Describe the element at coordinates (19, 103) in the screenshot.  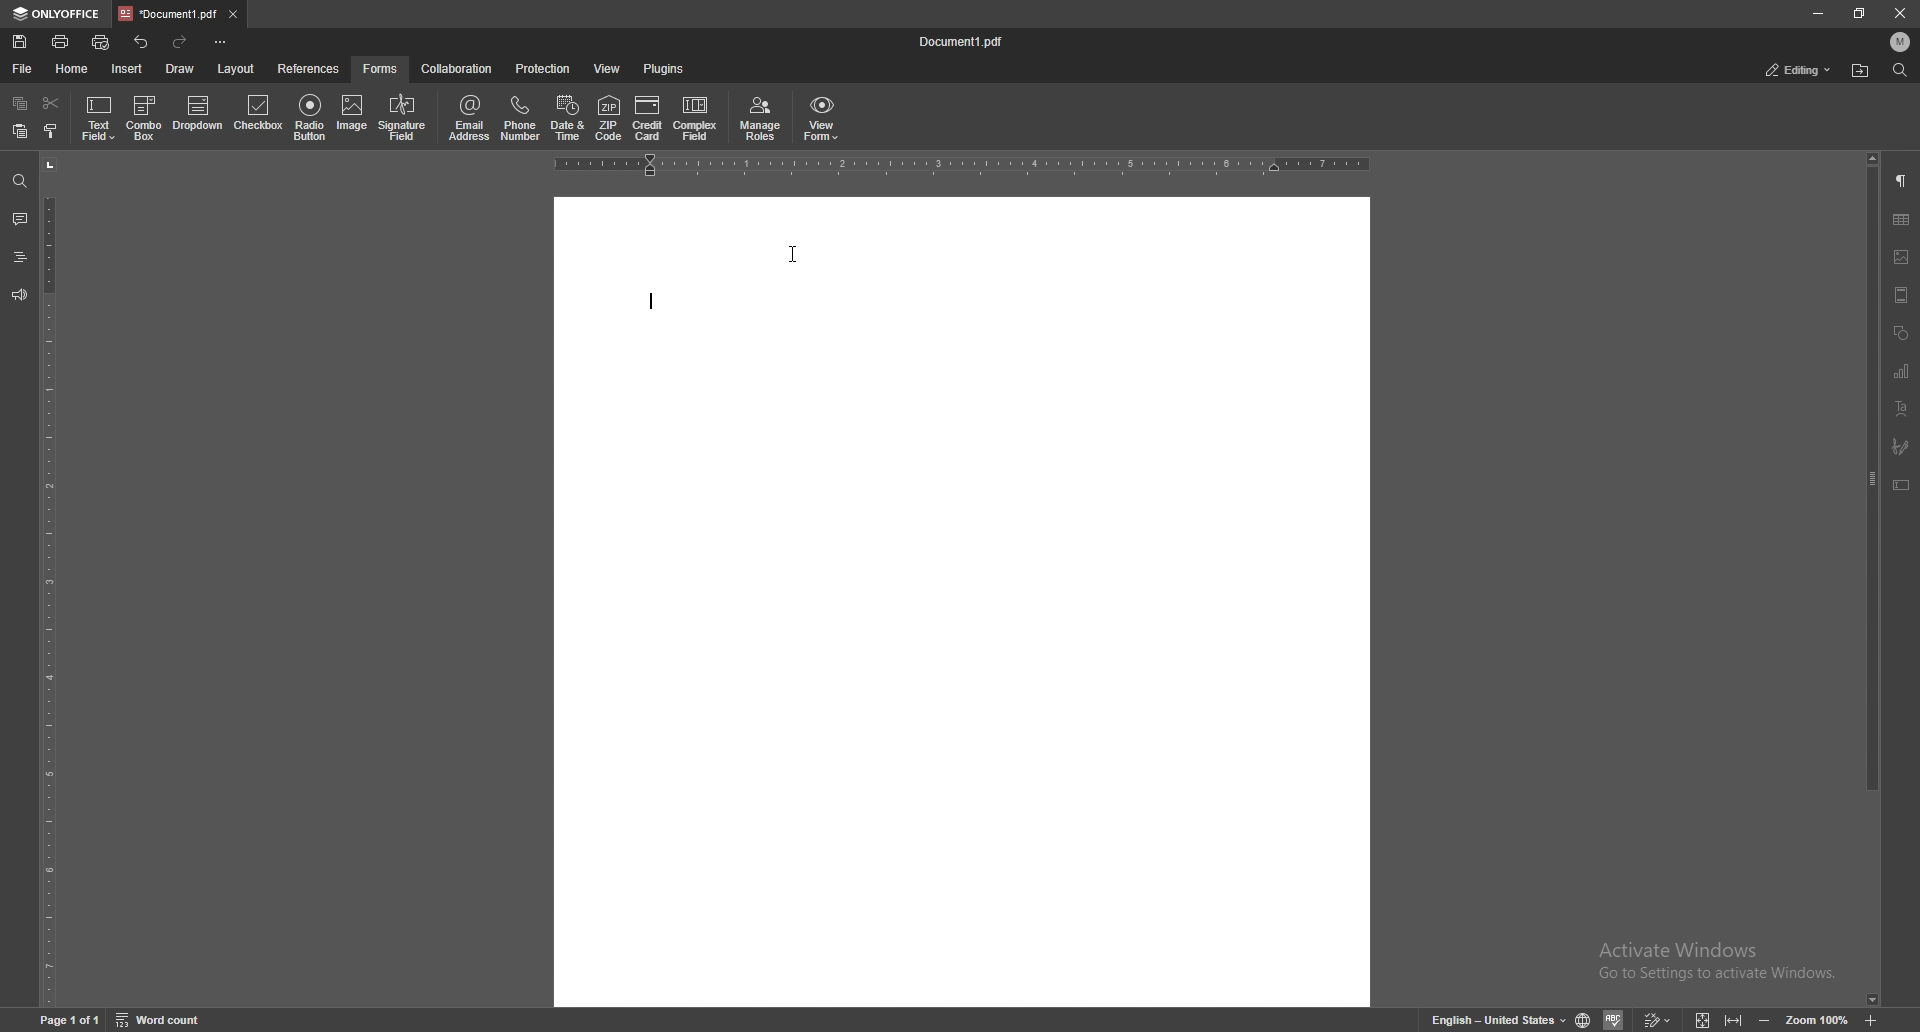
I see `copy` at that location.